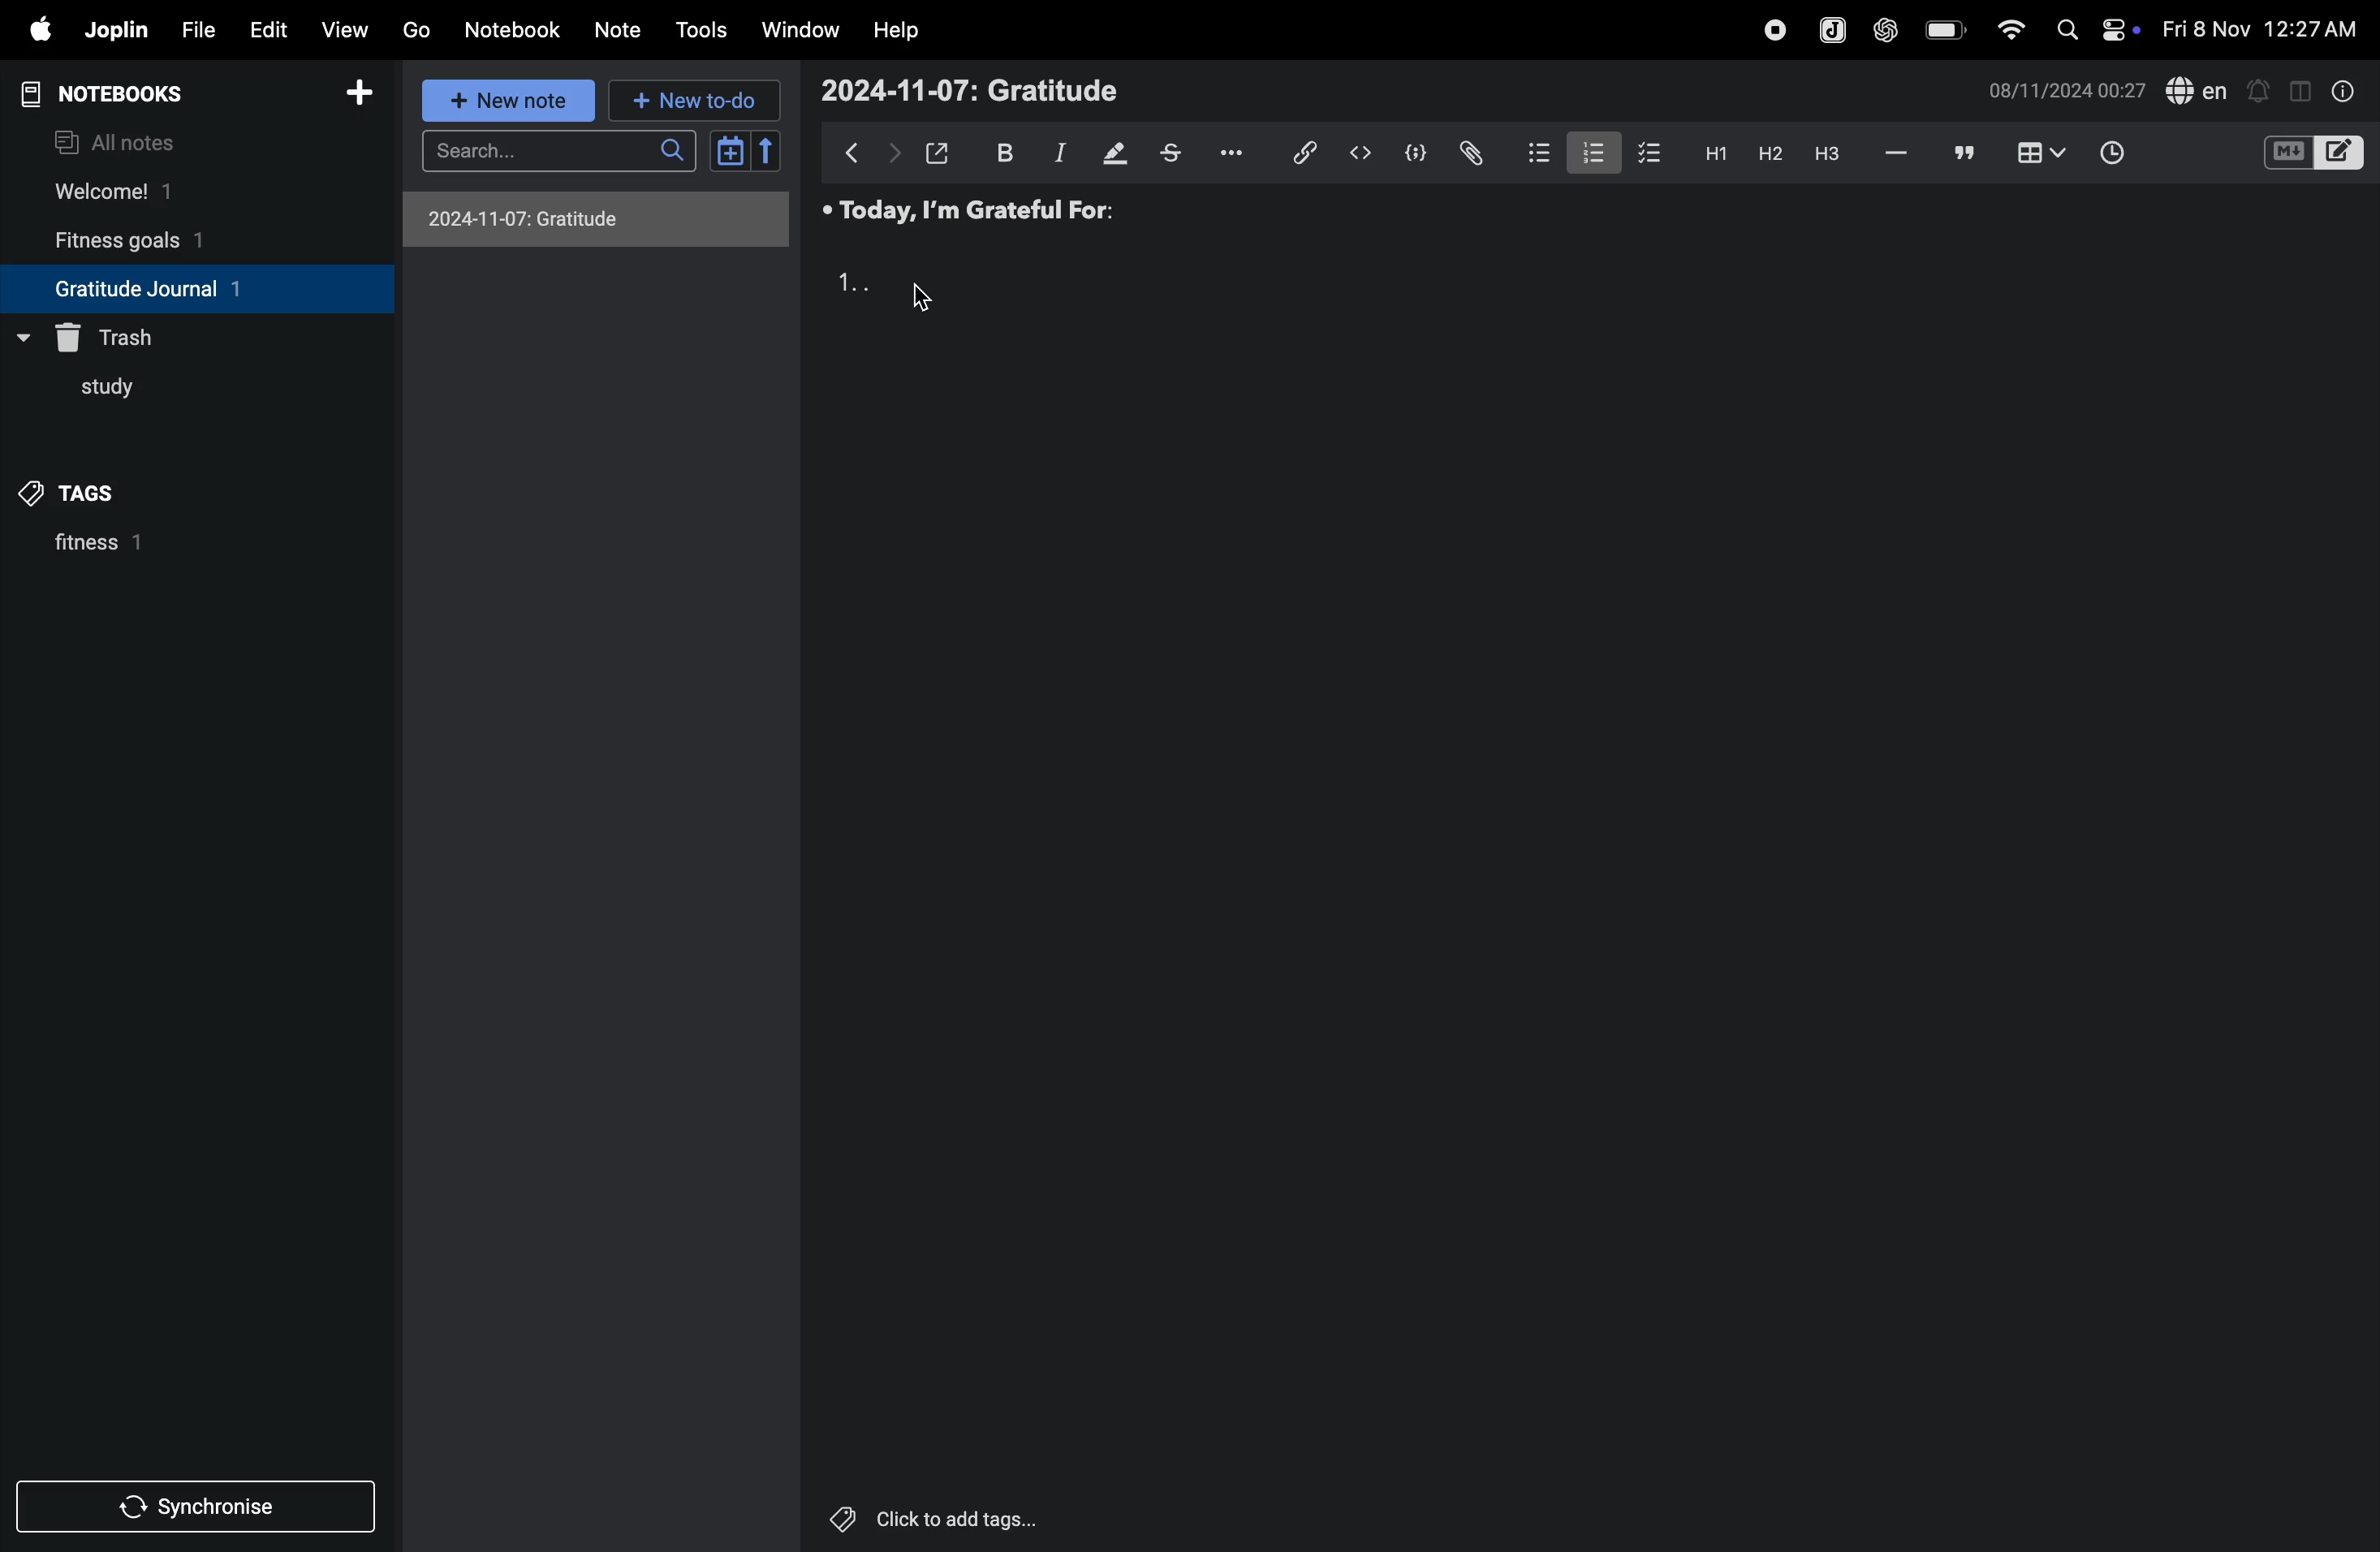  I want to click on apple menu, so click(32, 30).